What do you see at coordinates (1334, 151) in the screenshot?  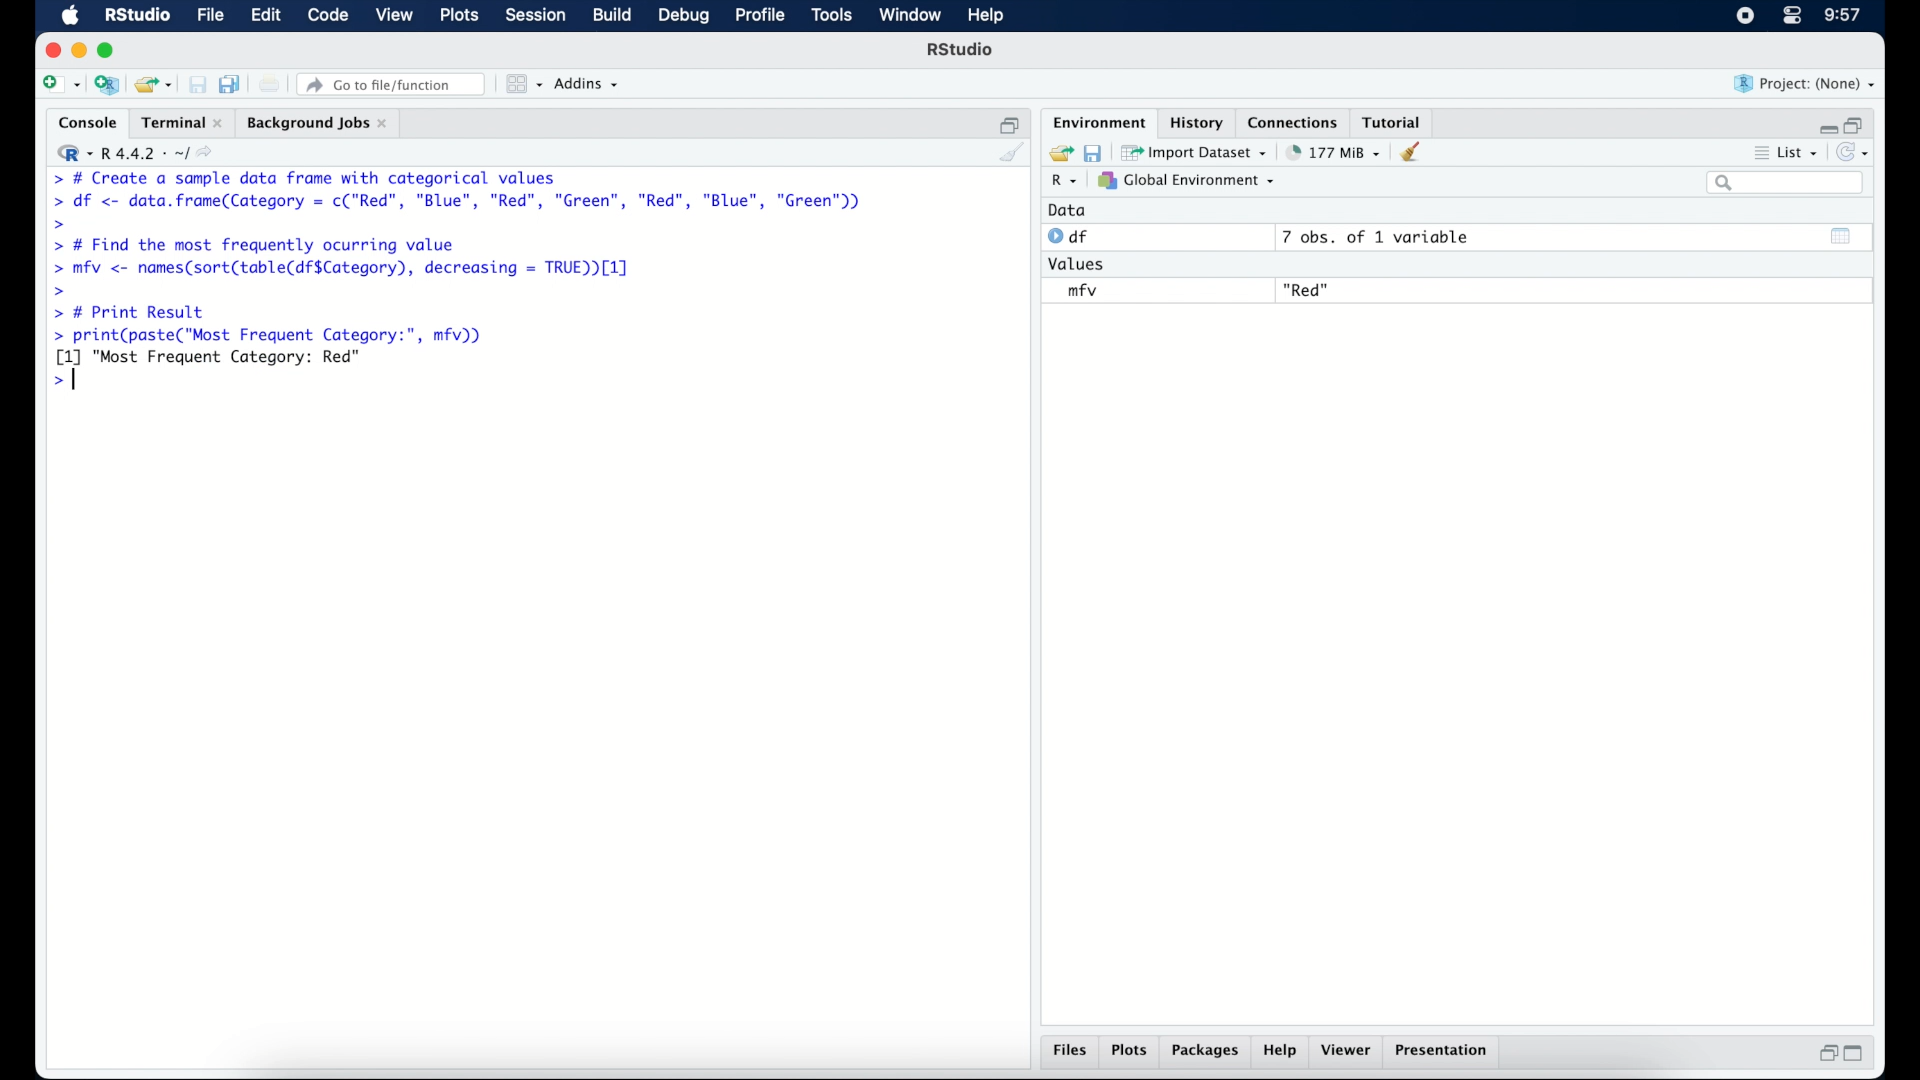 I see `142 MB` at bounding box center [1334, 151].